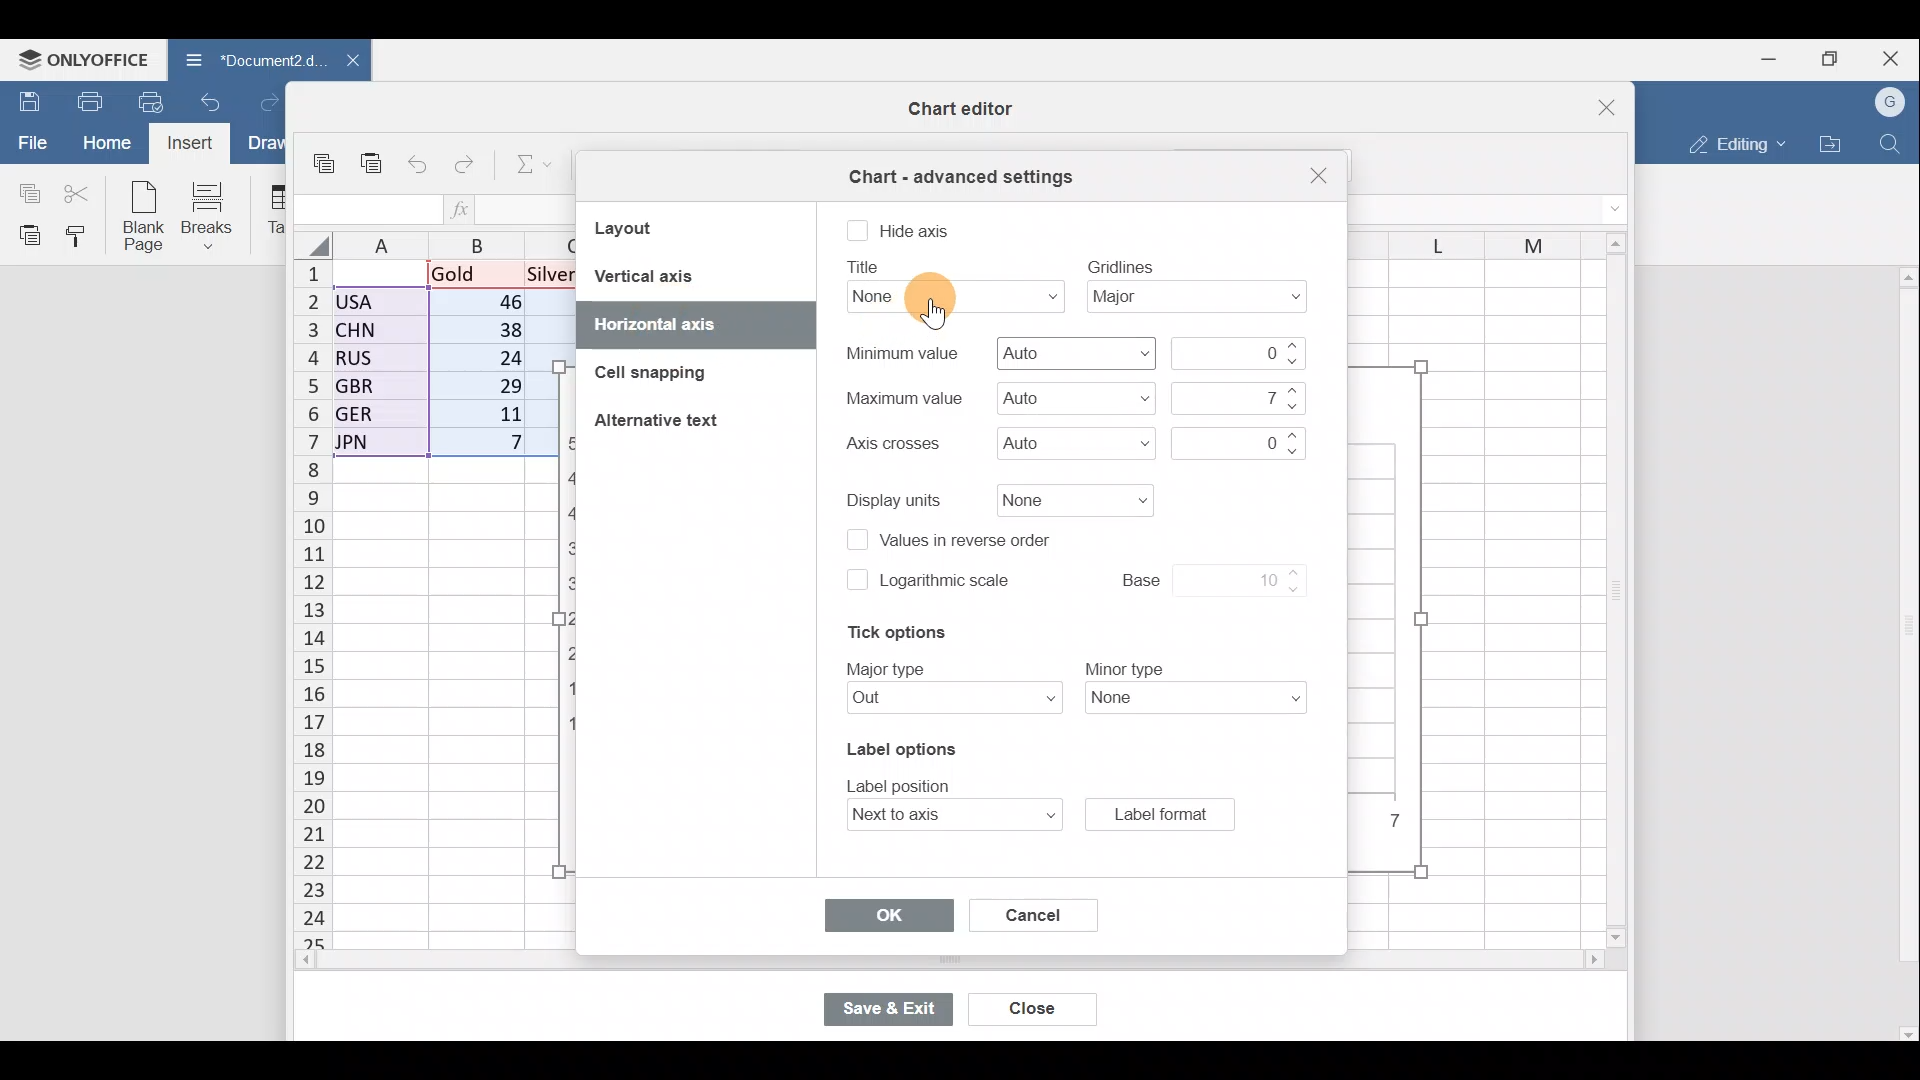  I want to click on Minimum value, so click(1074, 353).